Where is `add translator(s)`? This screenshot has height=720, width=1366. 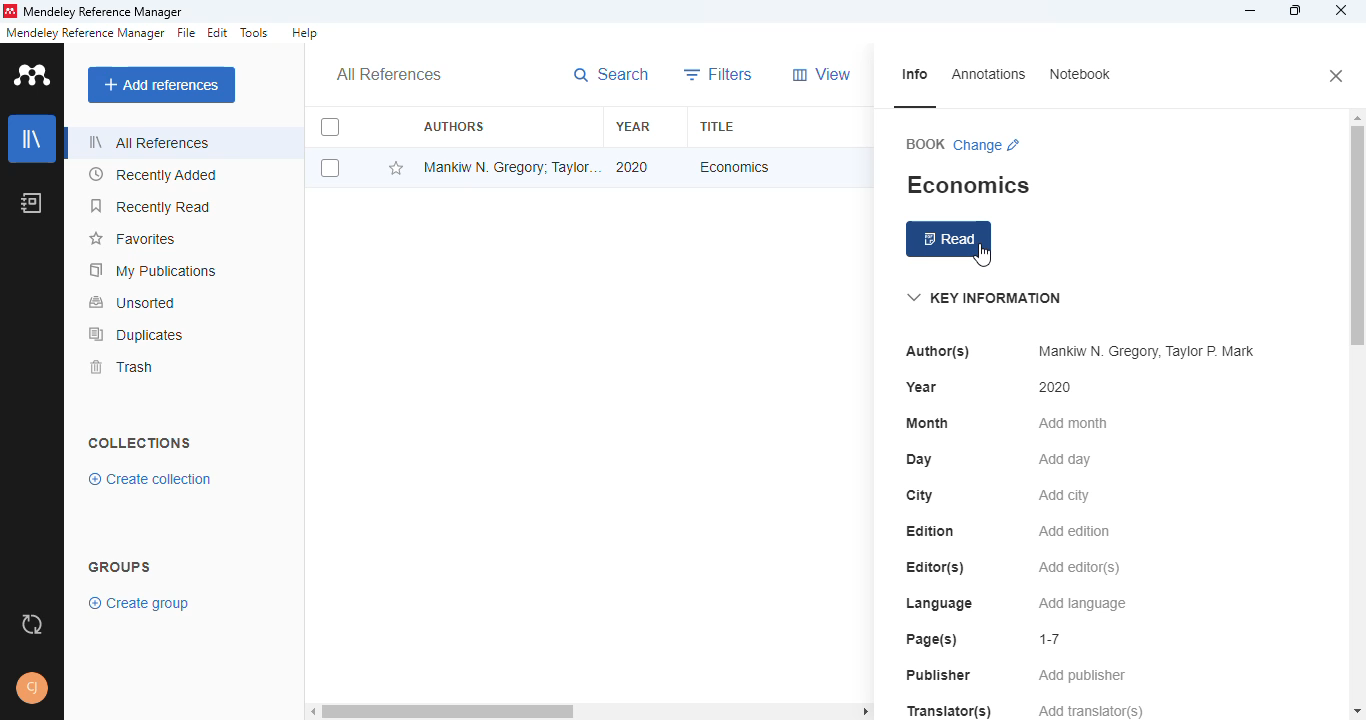 add translator(s) is located at coordinates (1090, 710).